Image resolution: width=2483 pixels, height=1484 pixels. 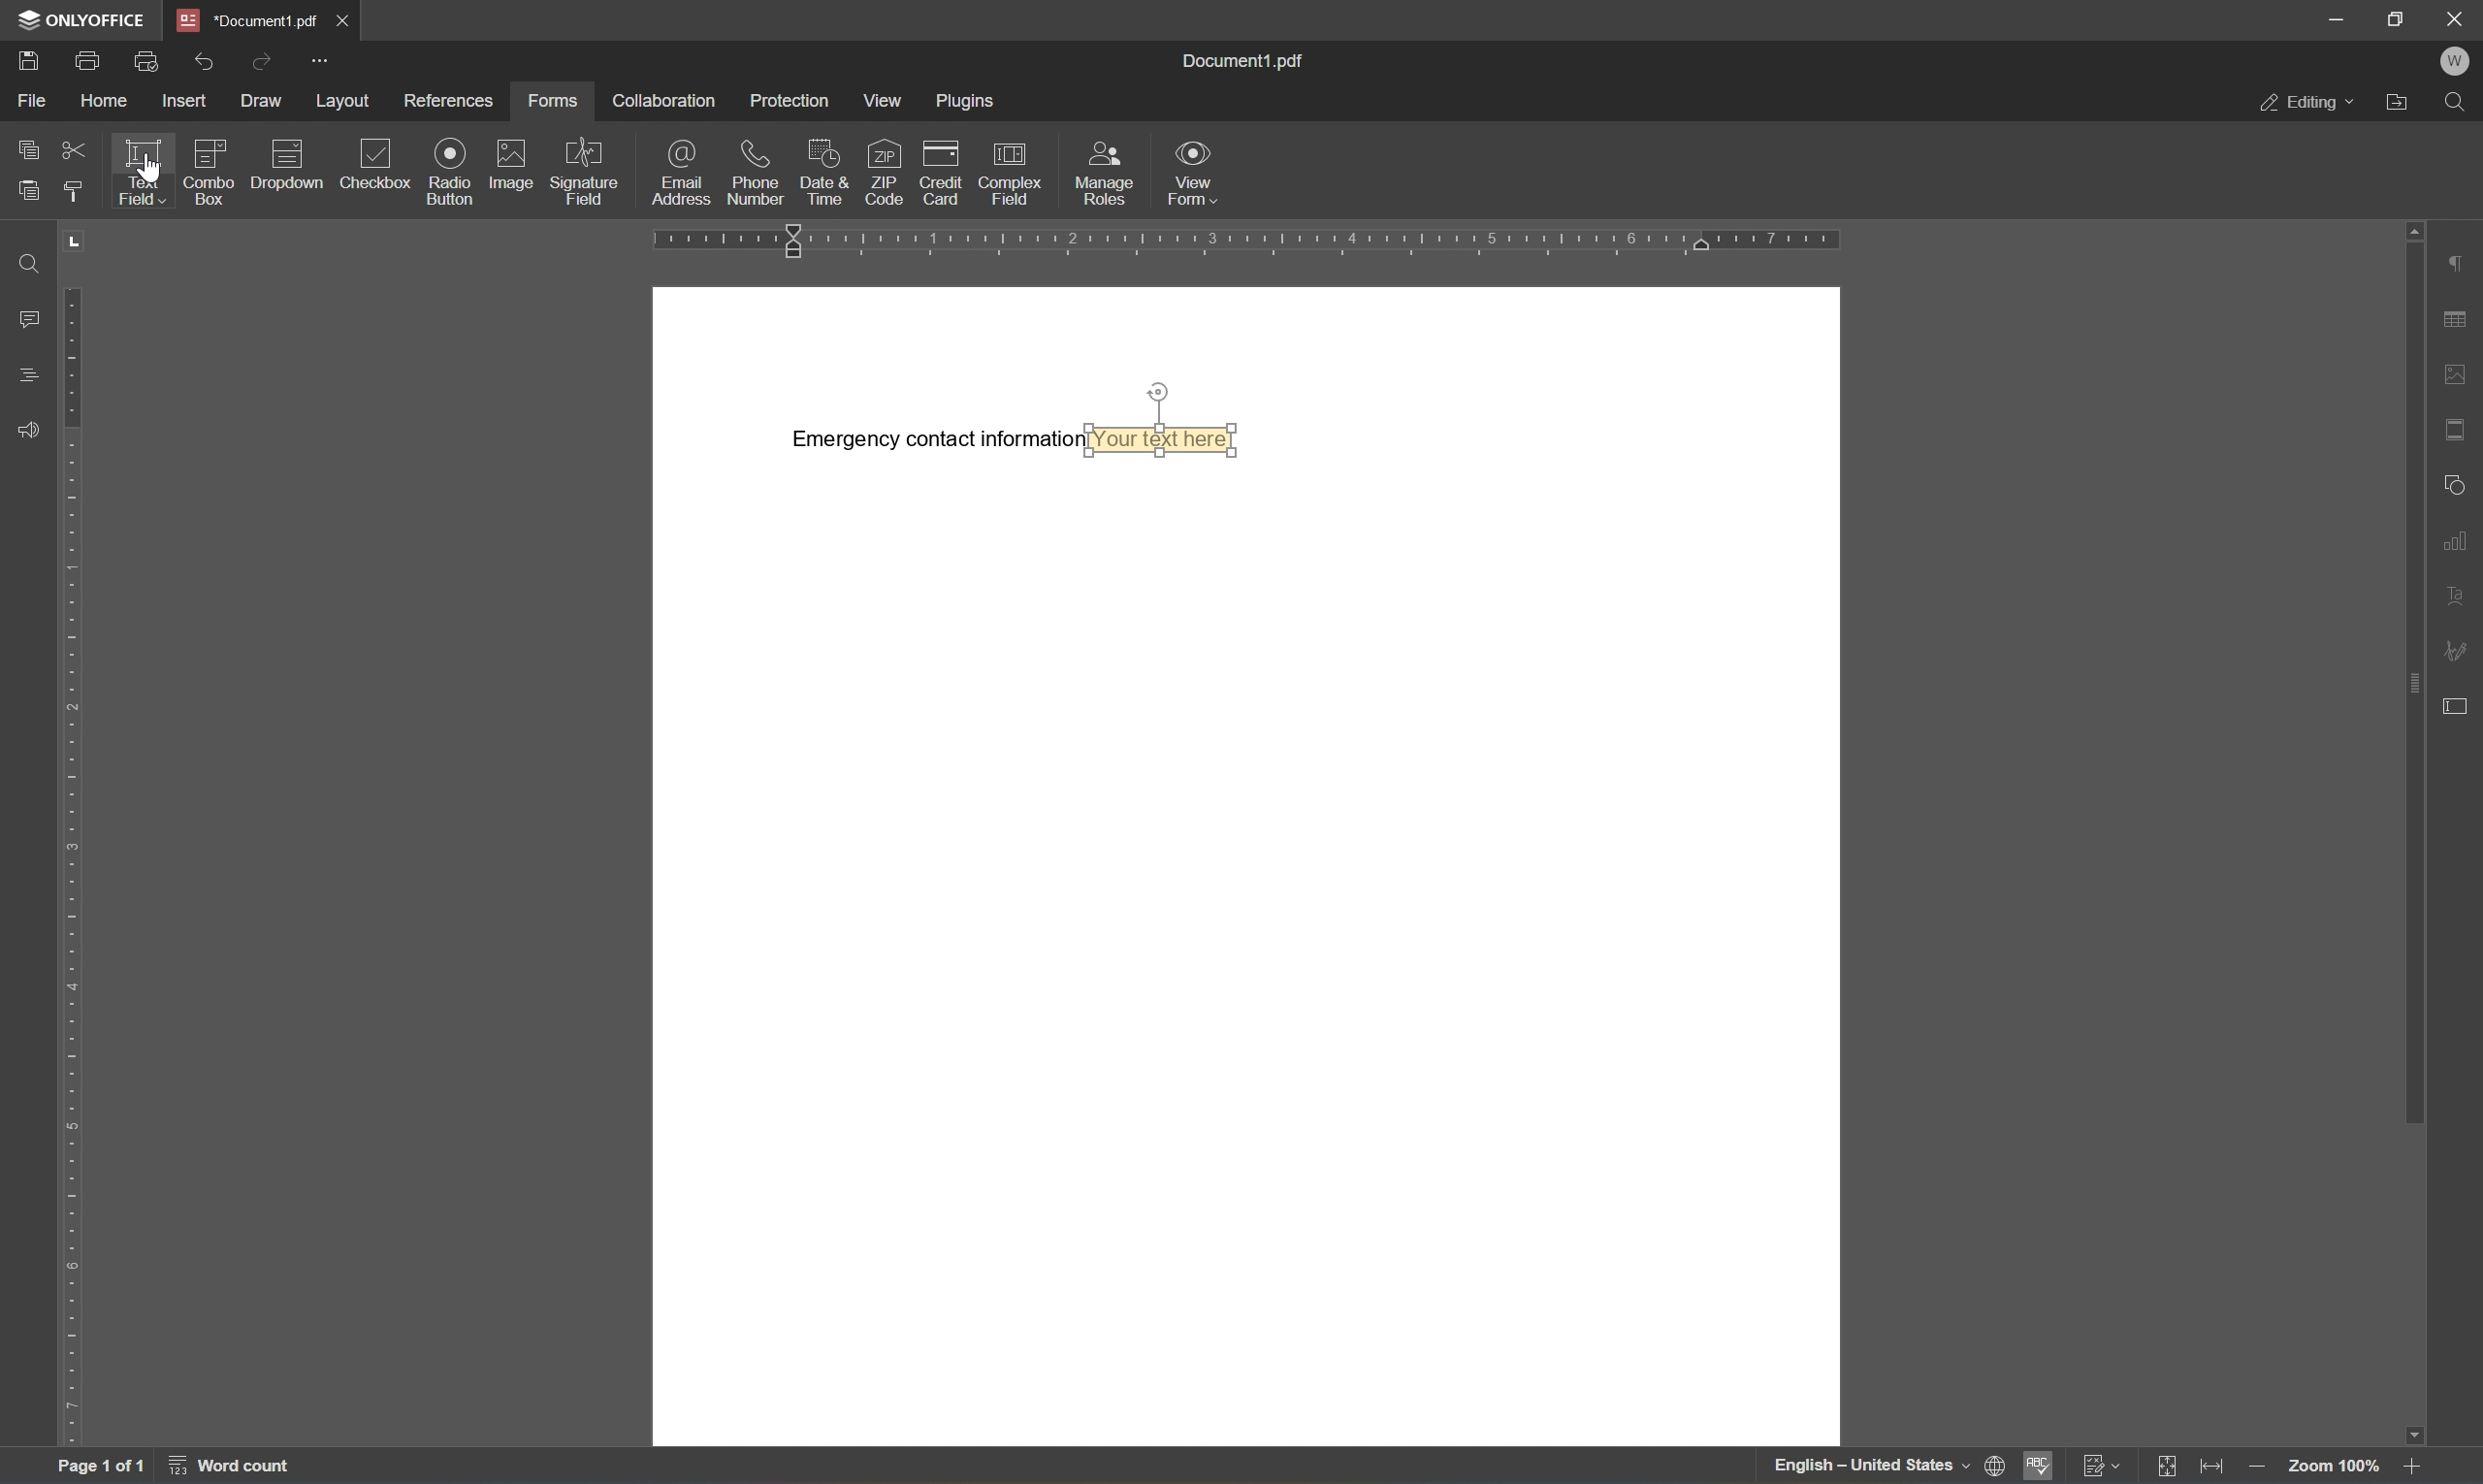 I want to click on find, so click(x=31, y=264).